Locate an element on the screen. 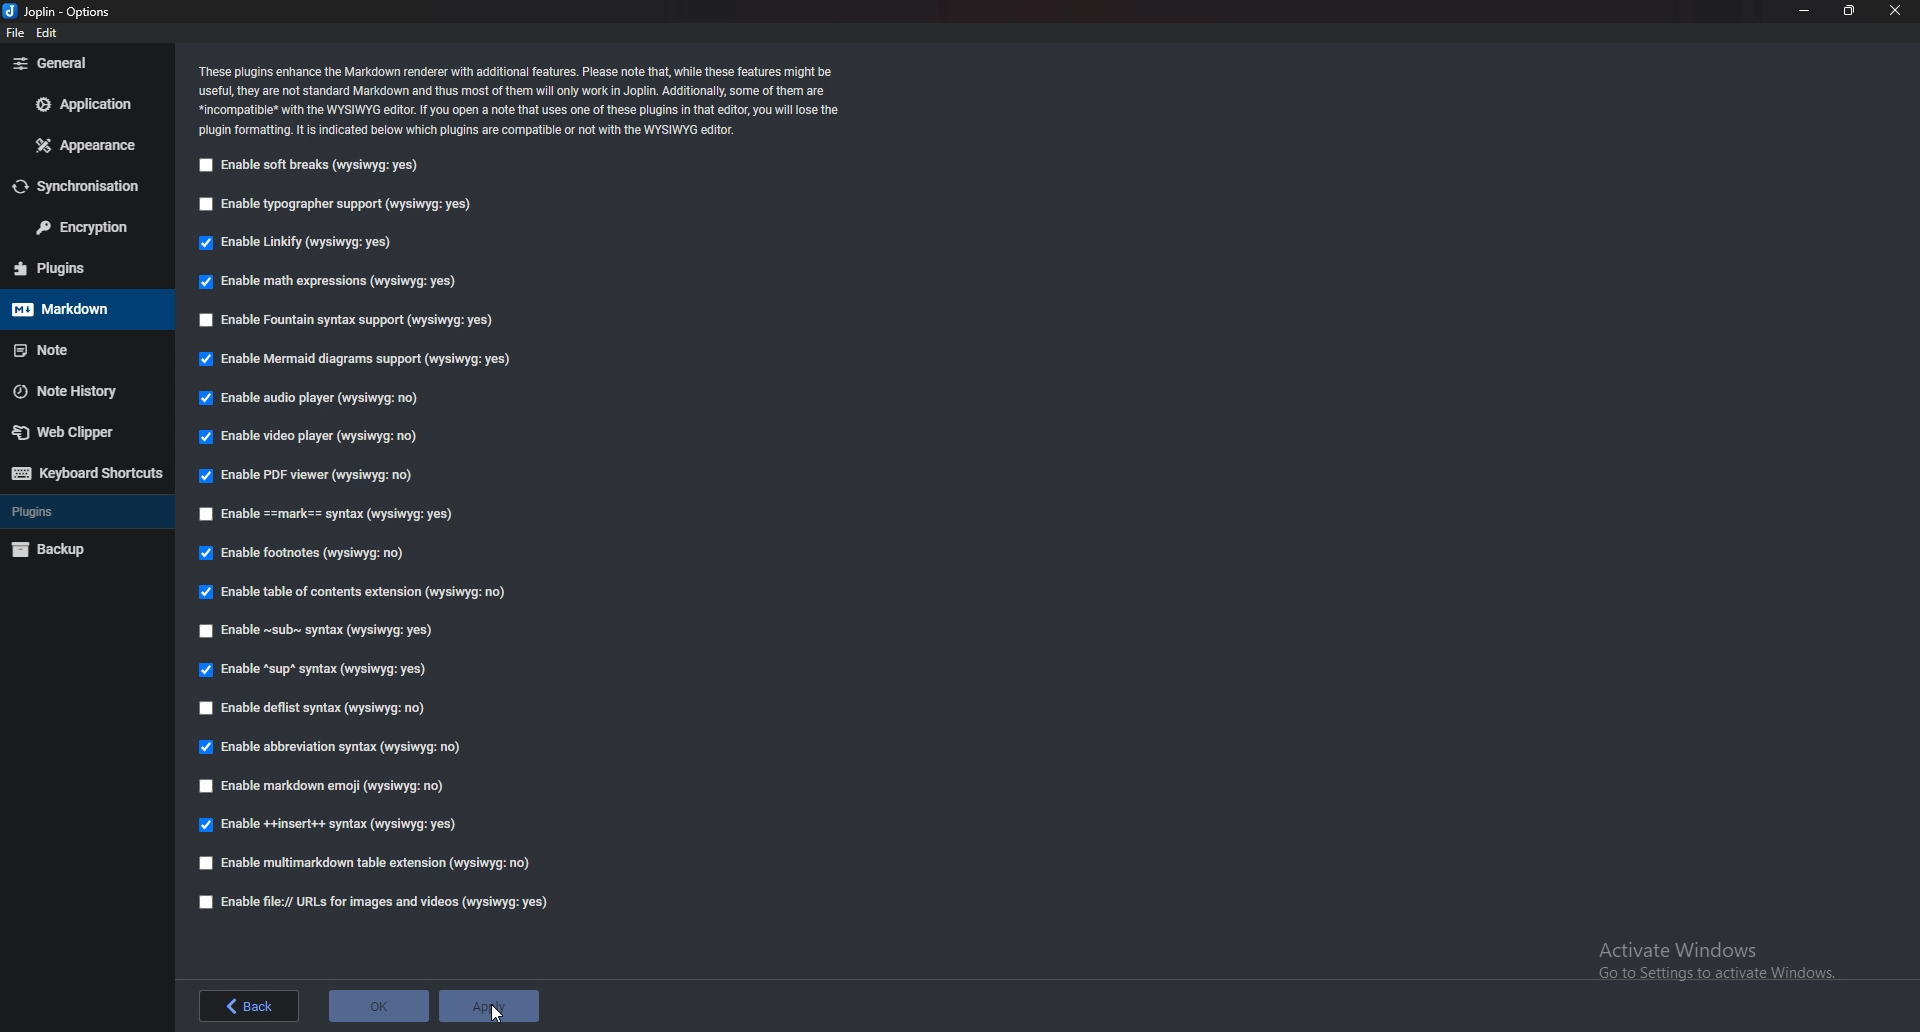 The width and height of the screenshot is (1920, 1032). Enable sub syntax is located at coordinates (317, 632).